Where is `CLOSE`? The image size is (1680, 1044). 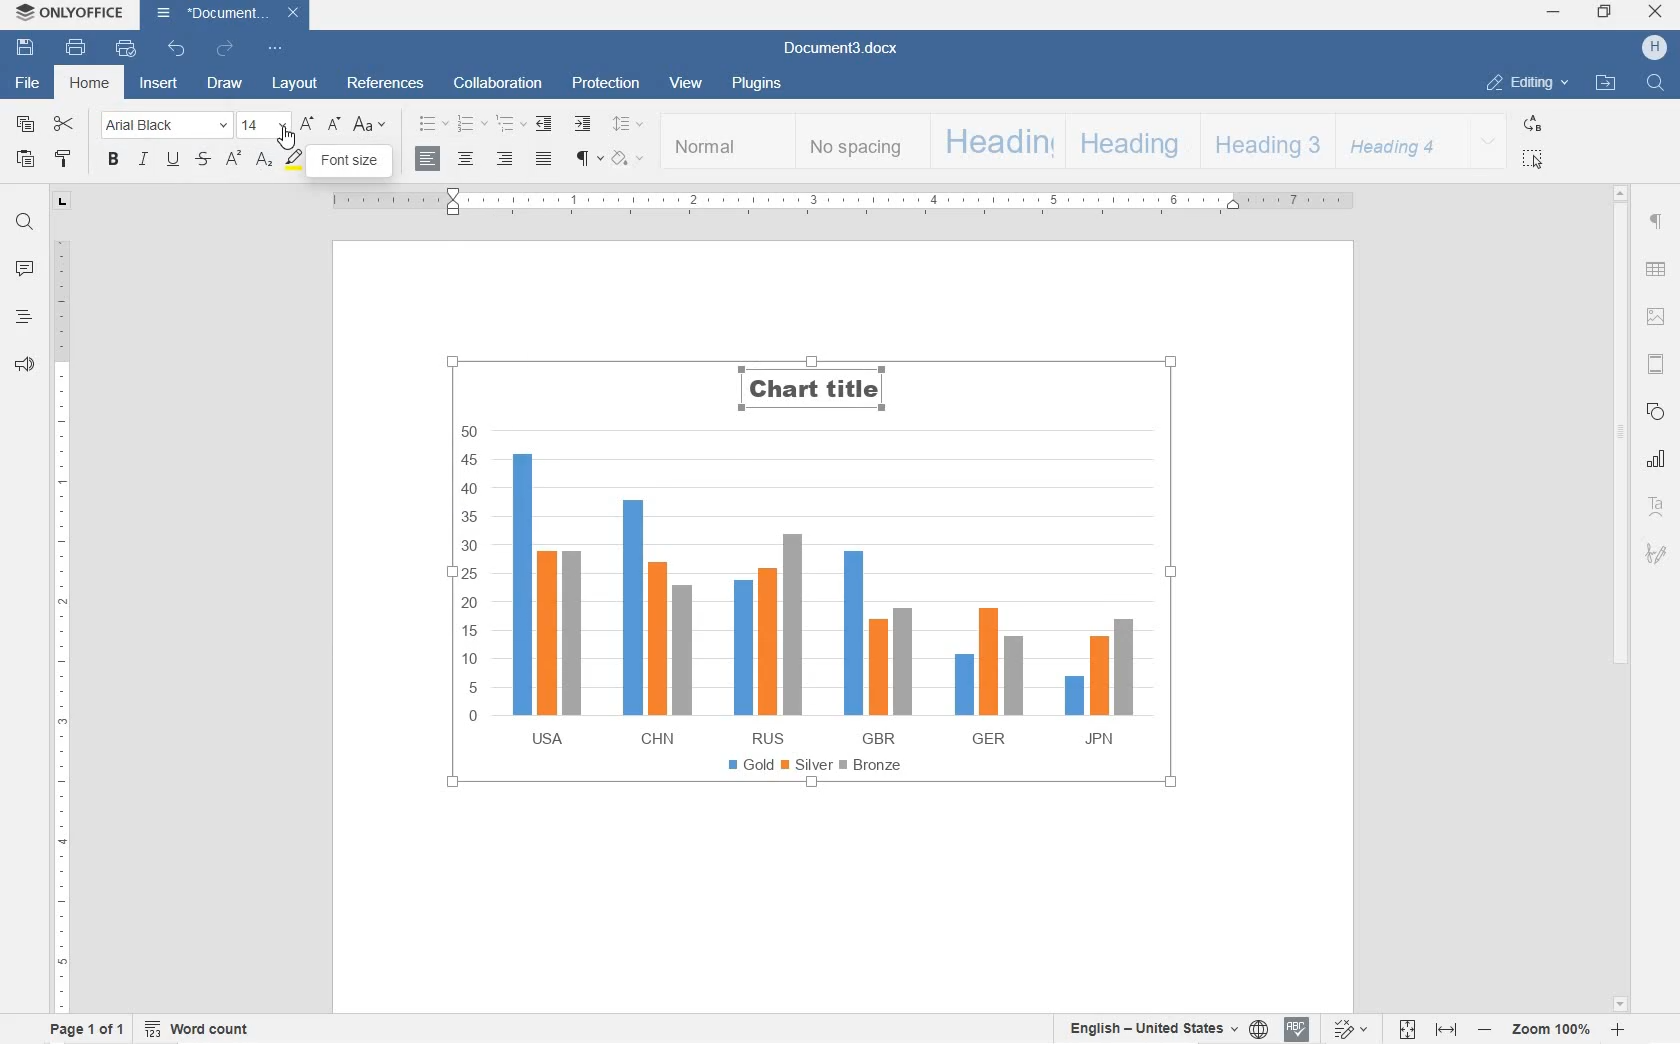
CLOSE is located at coordinates (1658, 13).